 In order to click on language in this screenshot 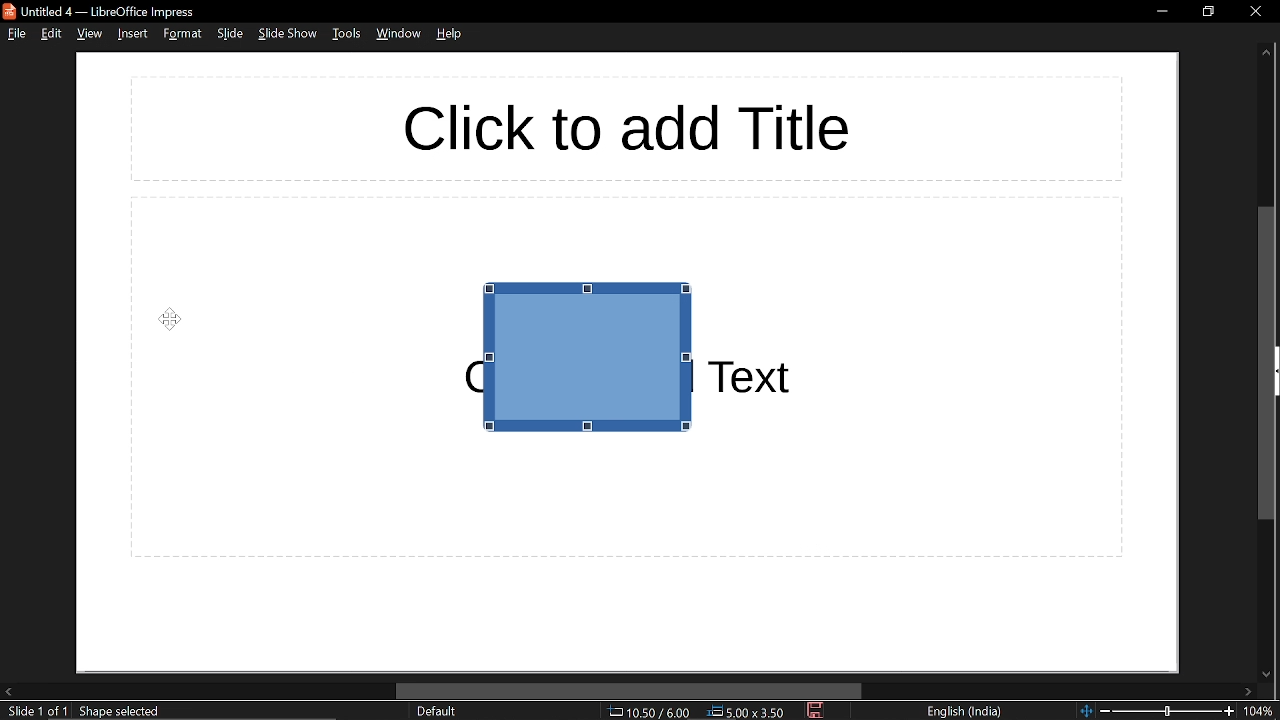, I will do `click(965, 711)`.